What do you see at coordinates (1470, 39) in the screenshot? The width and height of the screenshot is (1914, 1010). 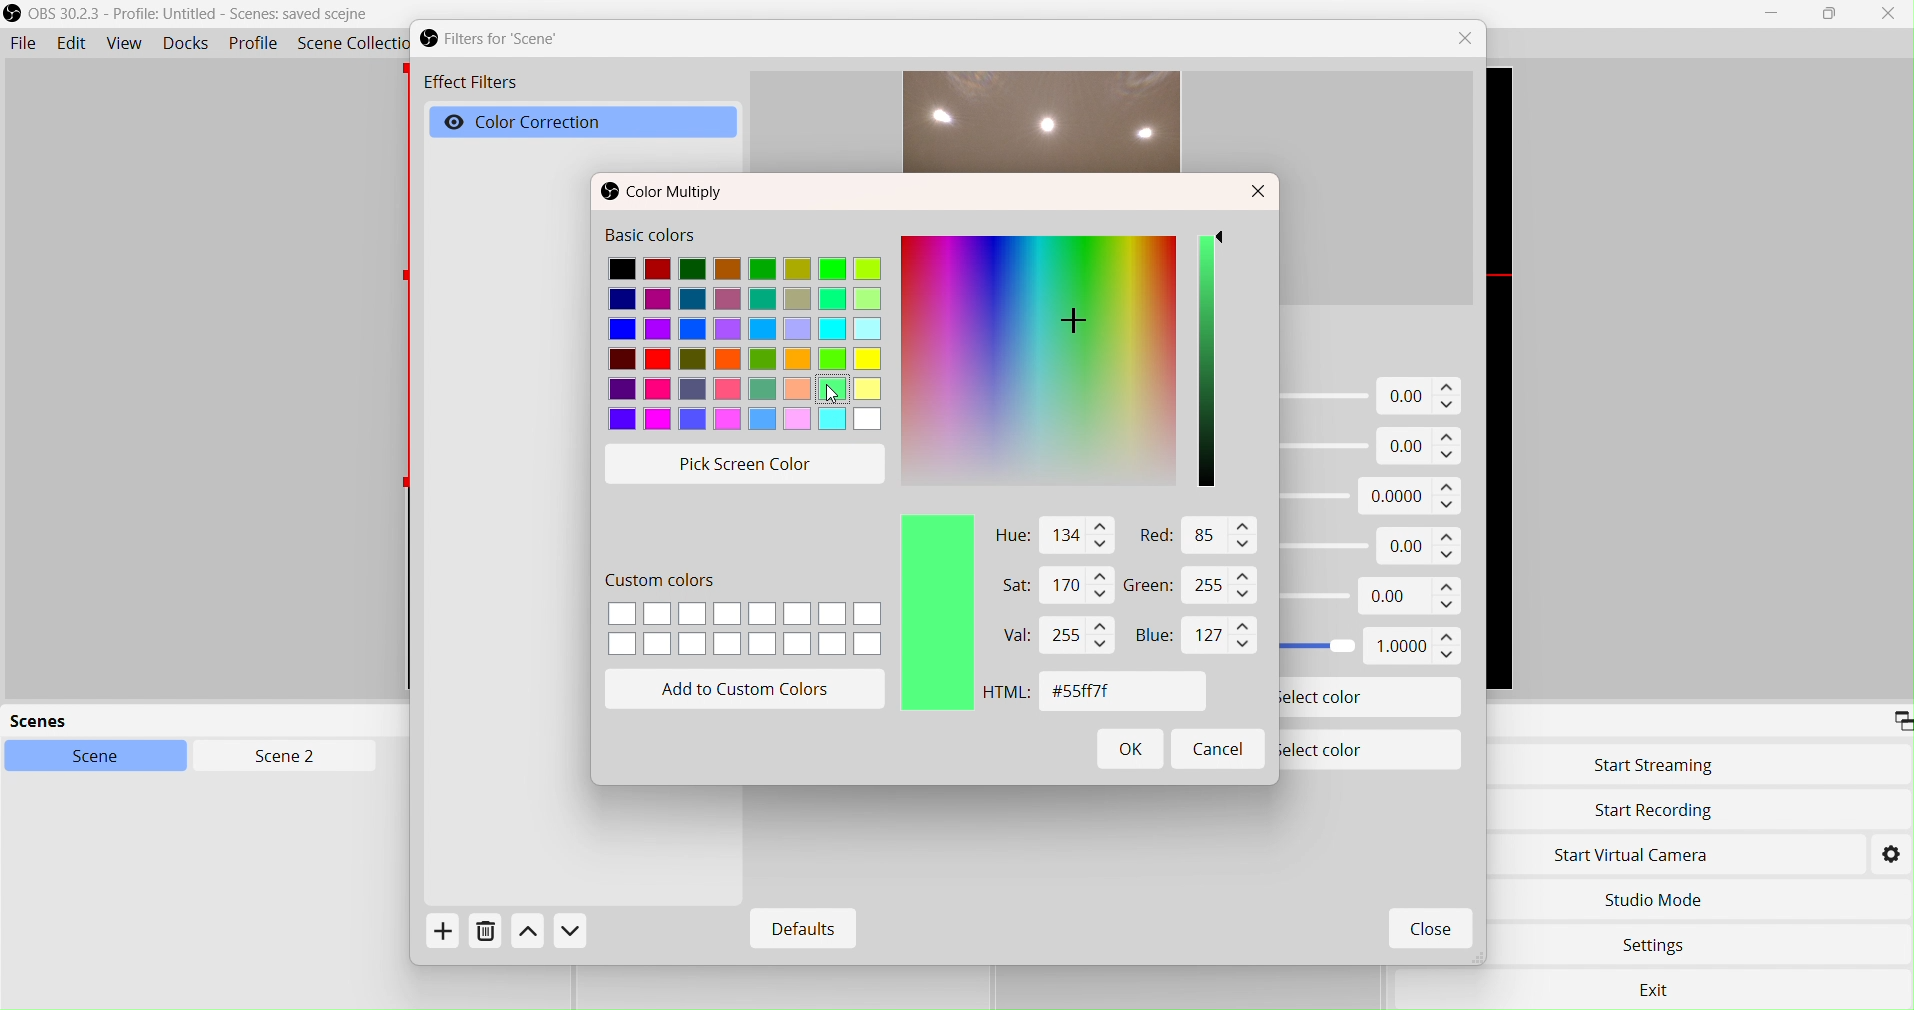 I see `Close` at bounding box center [1470, 39].